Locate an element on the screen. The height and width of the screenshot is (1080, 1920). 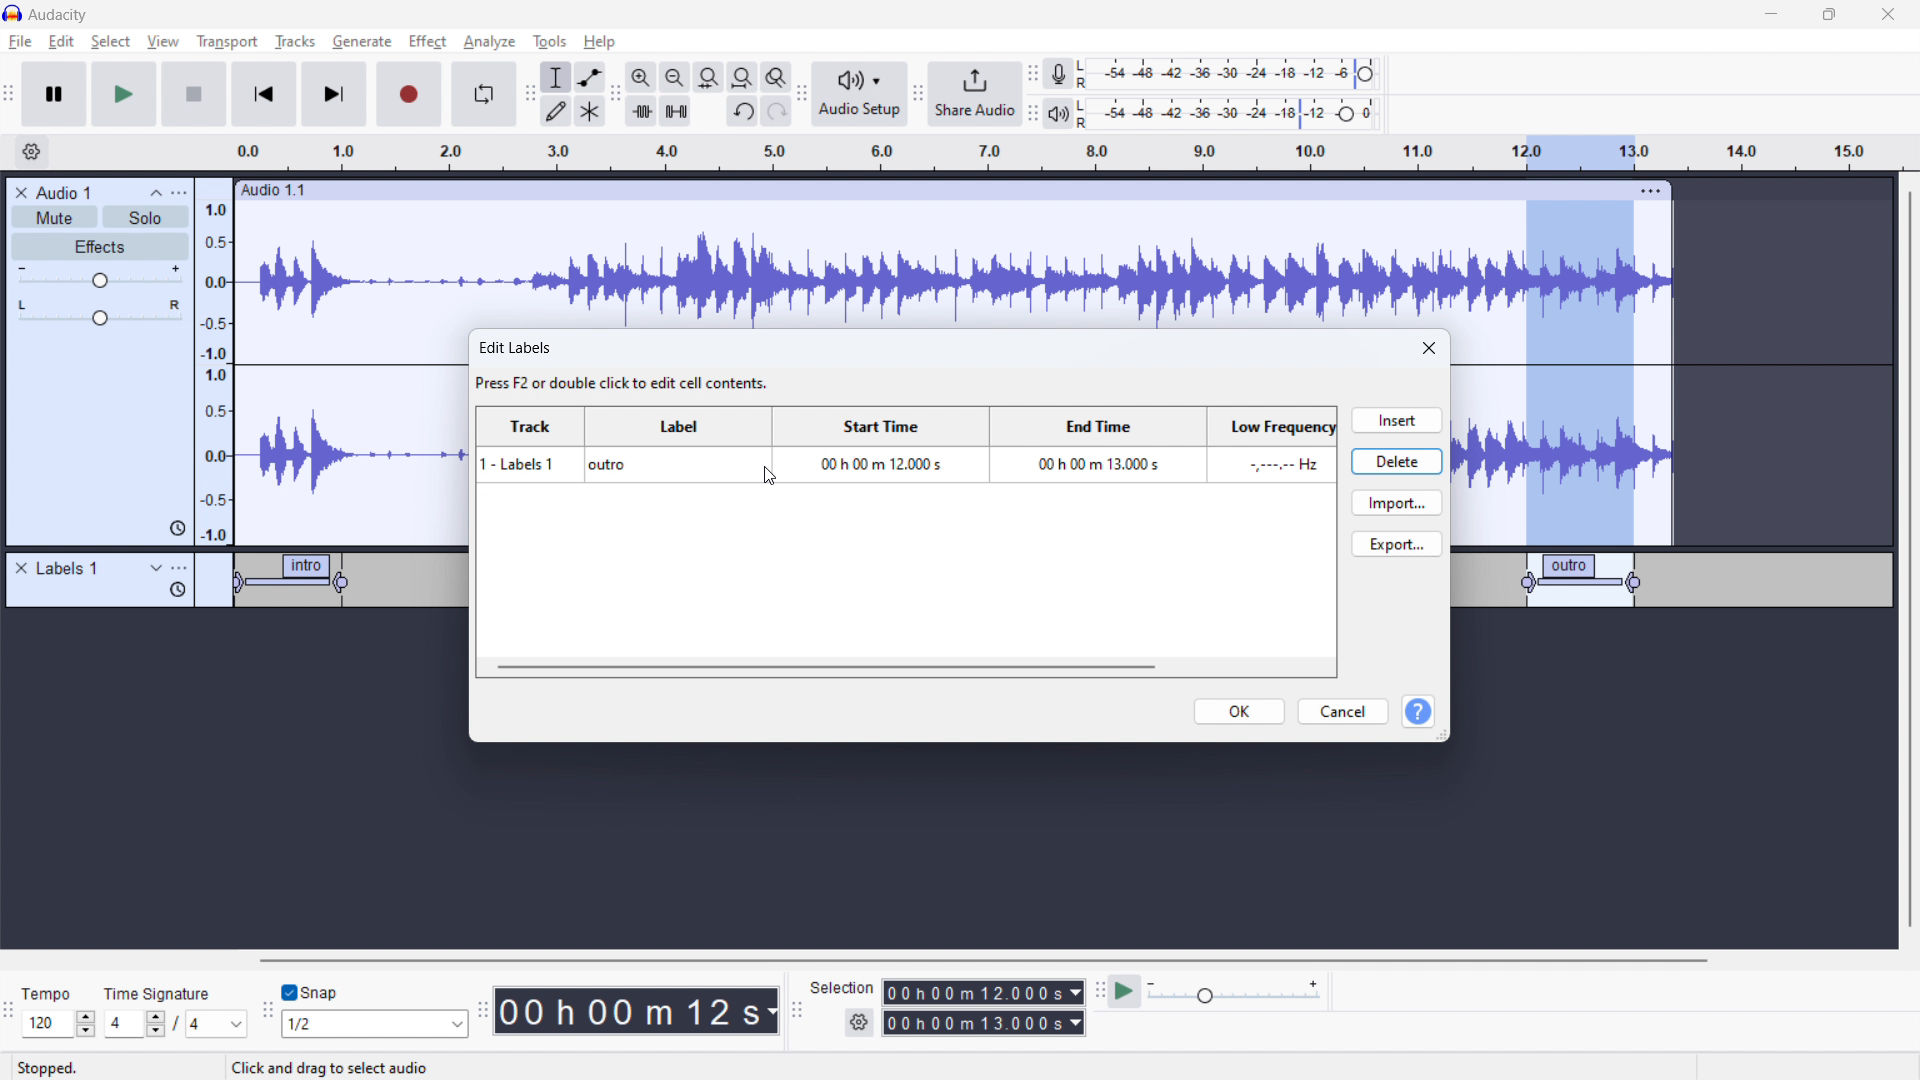
track title is located at coordinates (66, 192).